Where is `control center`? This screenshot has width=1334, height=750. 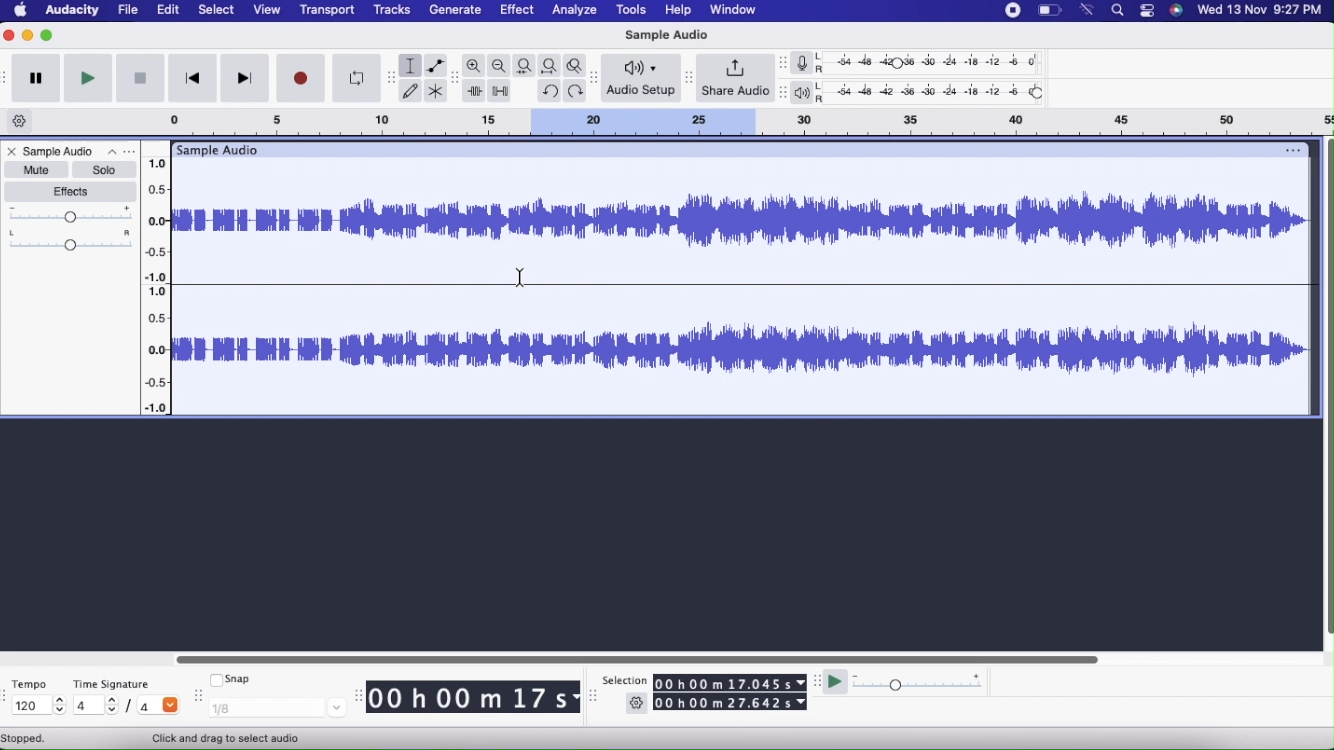
control center is located at coordinates (1147, 10).